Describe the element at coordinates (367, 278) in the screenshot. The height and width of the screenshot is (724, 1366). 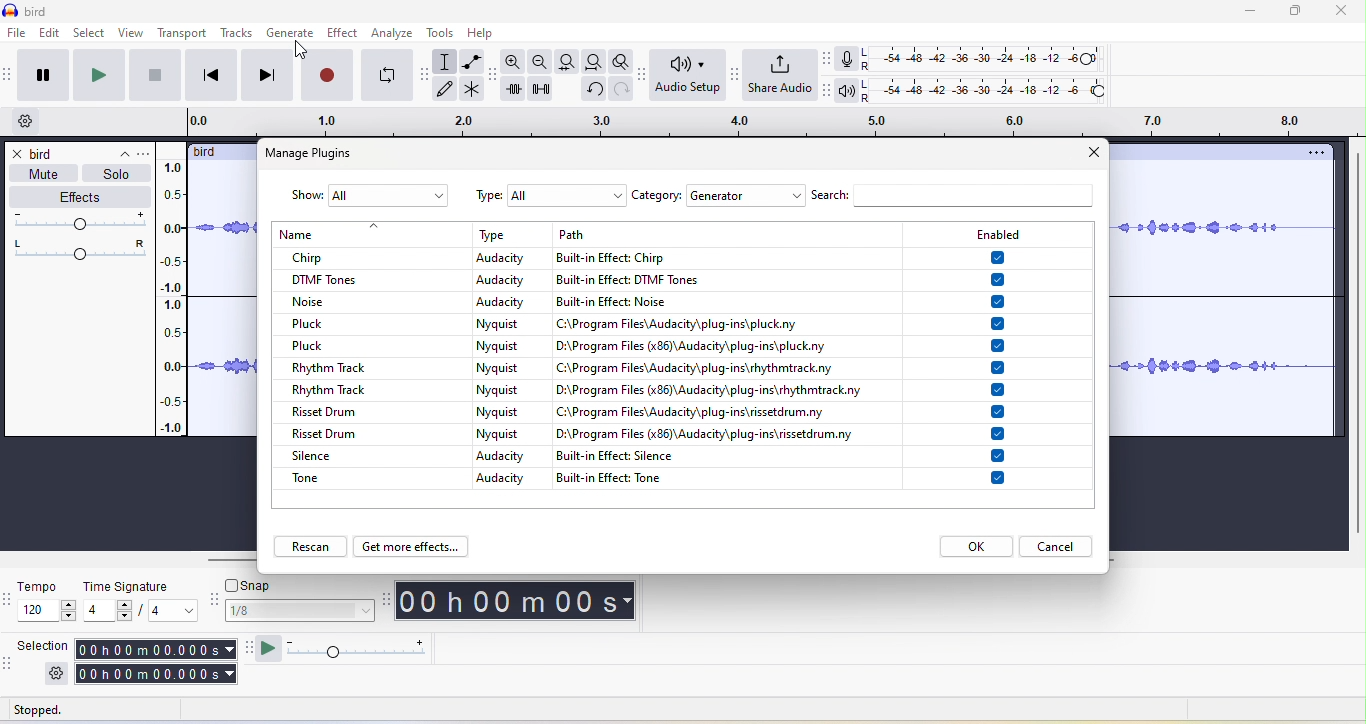
I see `dtmf tones` at that location.